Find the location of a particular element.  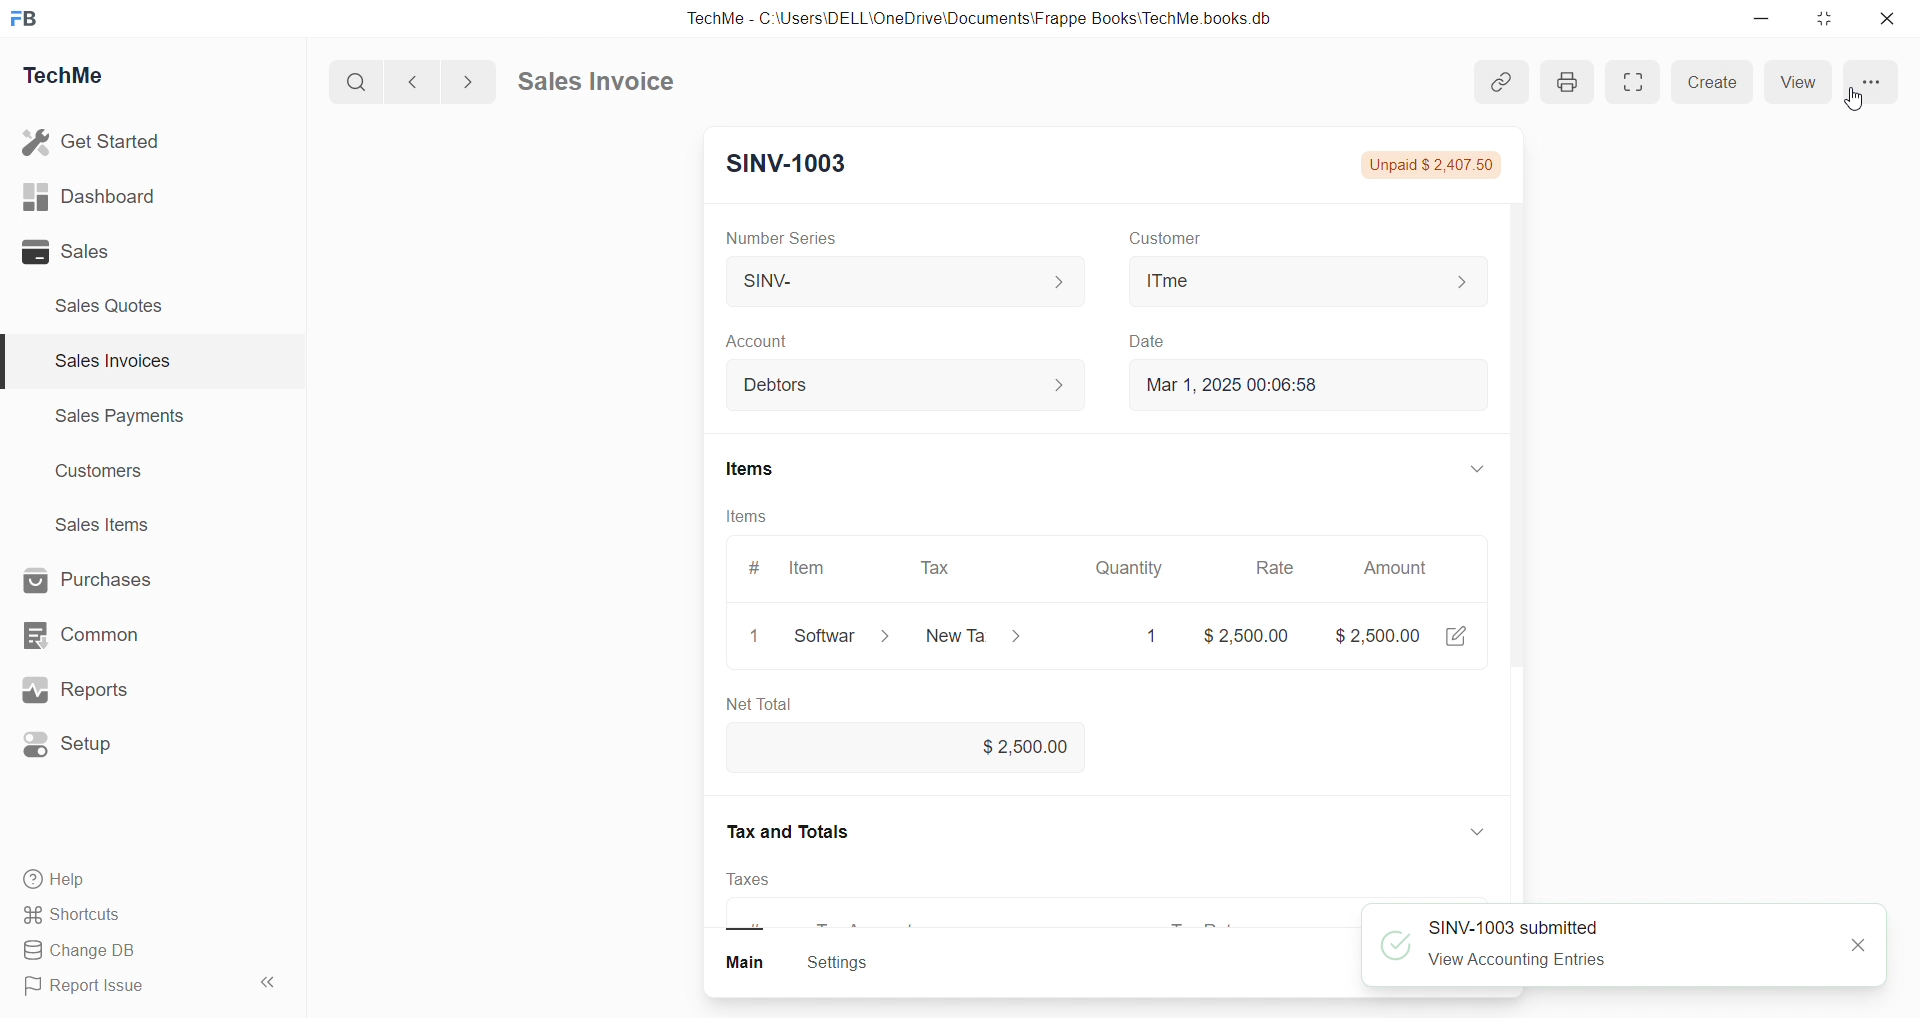

TechMe is located at coordinates (80, 79).